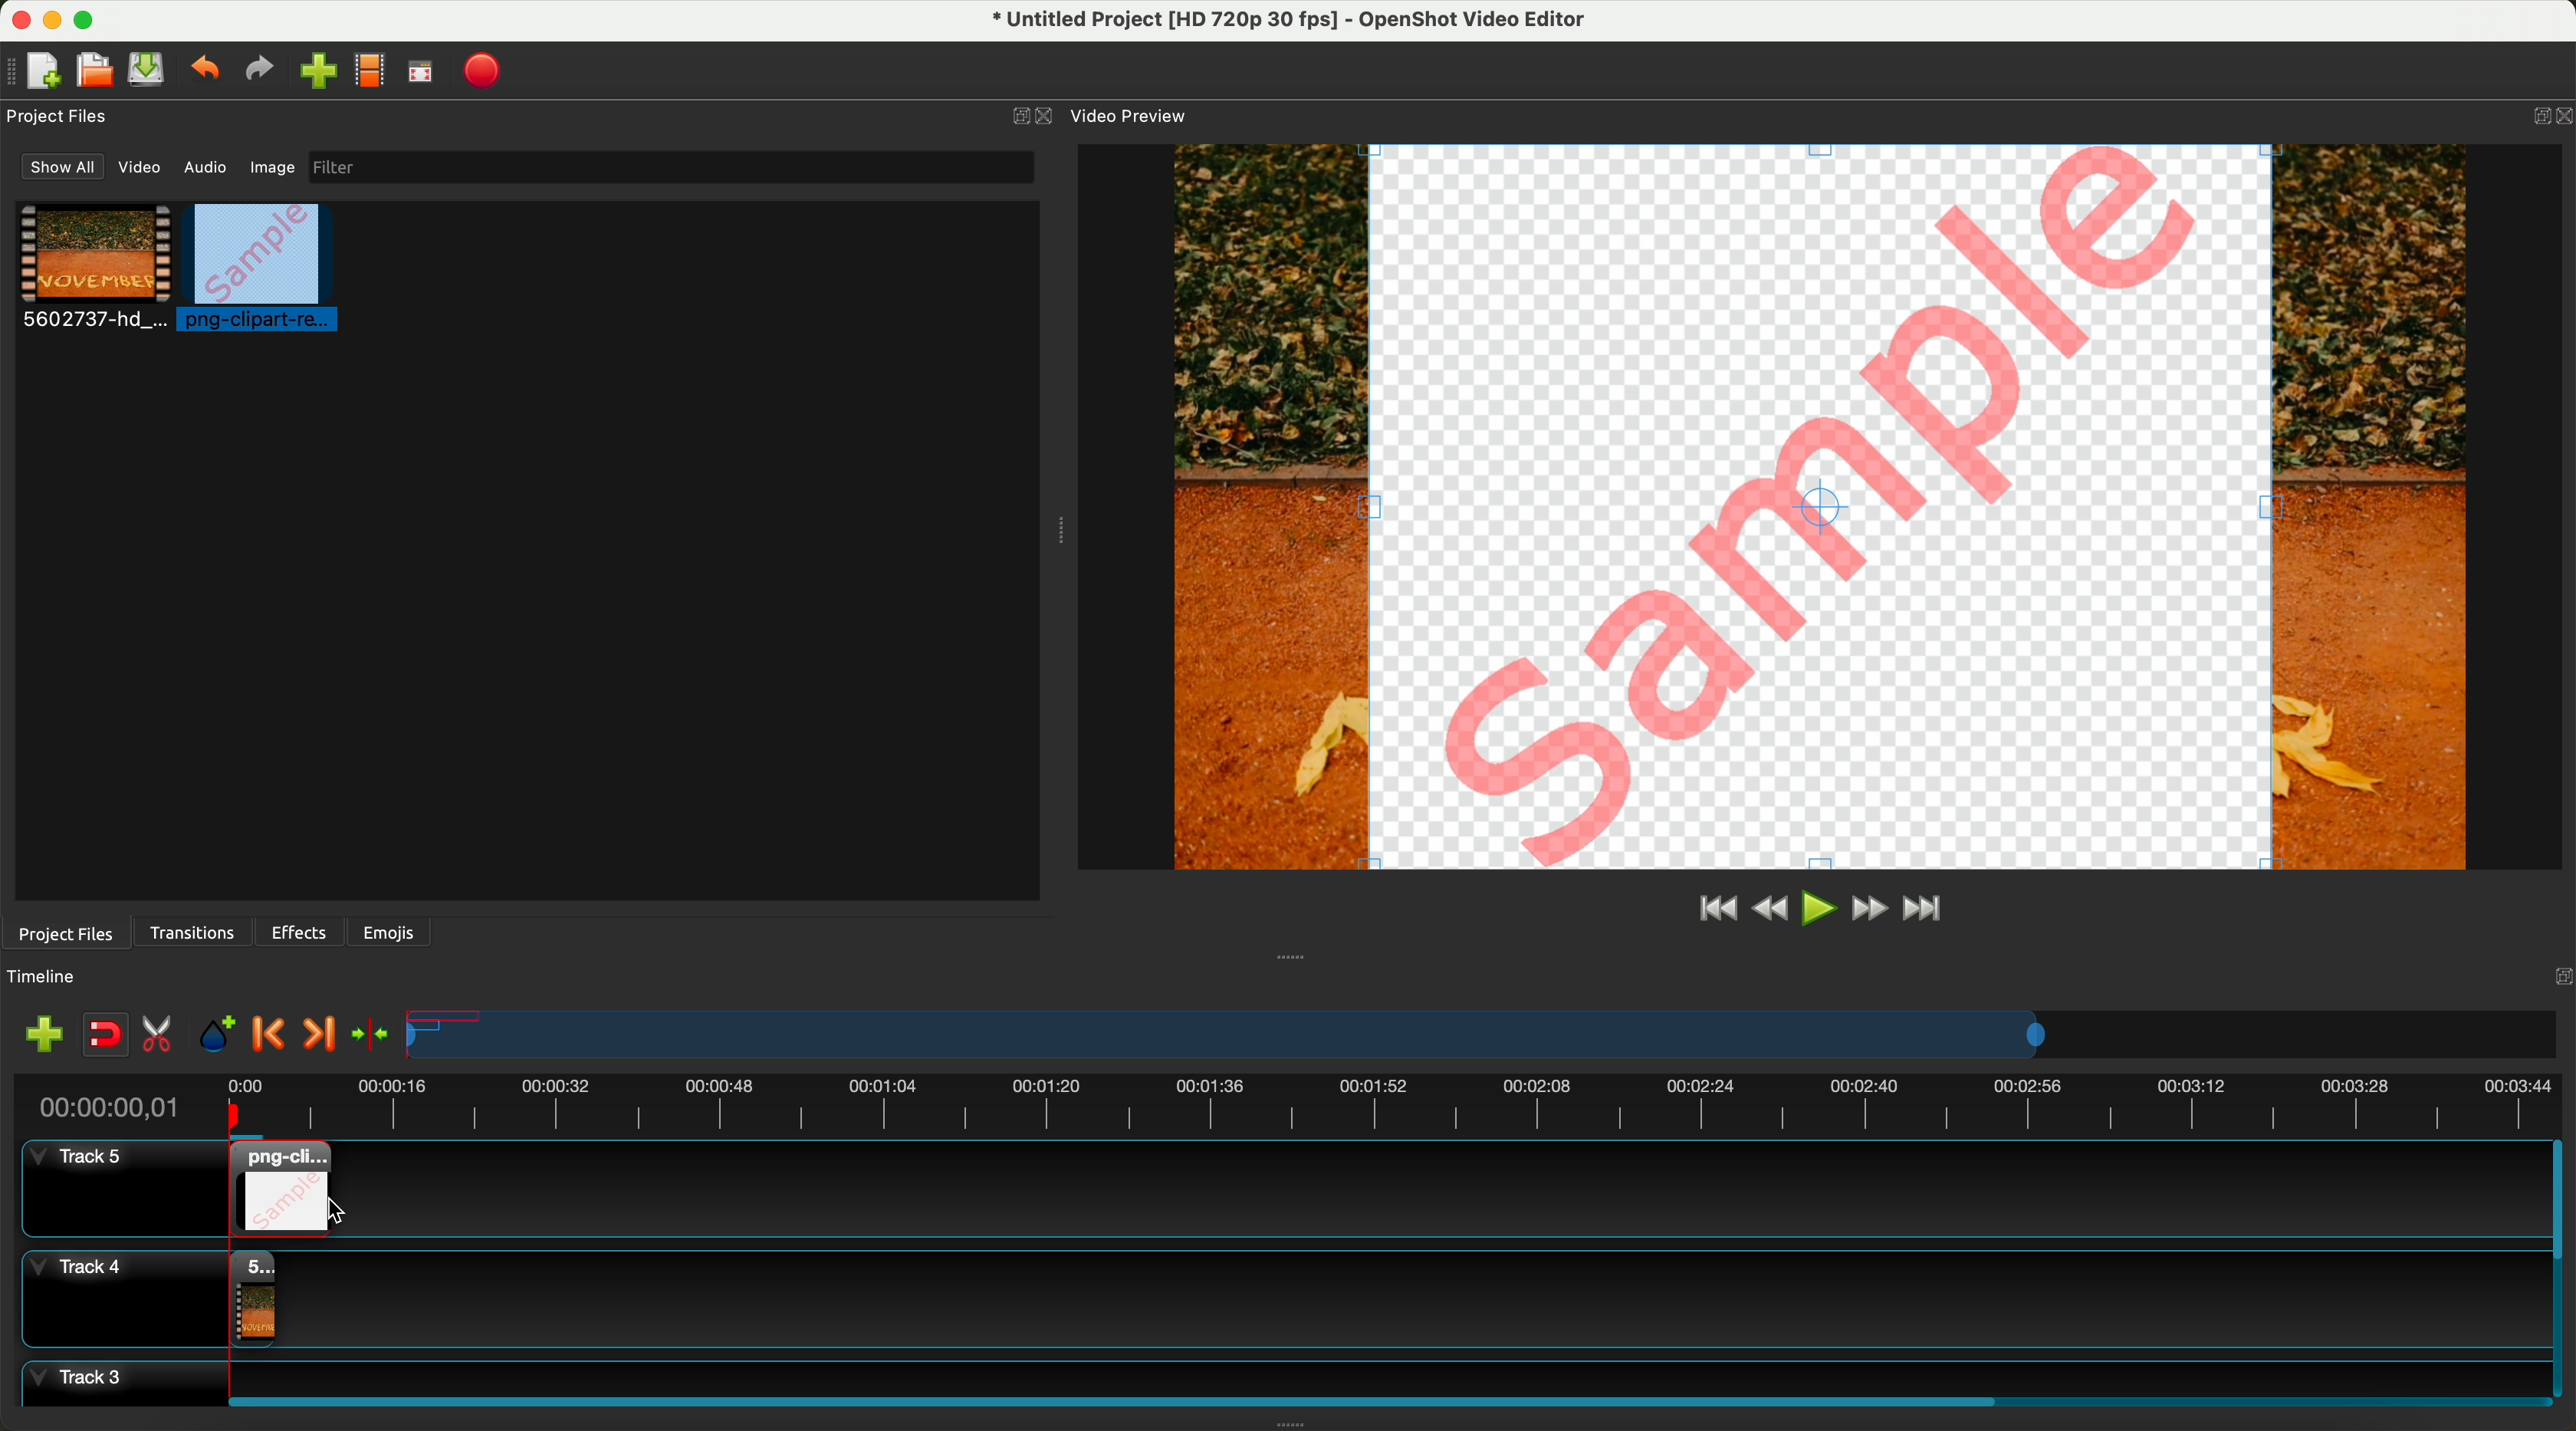 Image resolution: width=2576 pixels, height=1431 pixels. I want to click on video, so click(95, 270).